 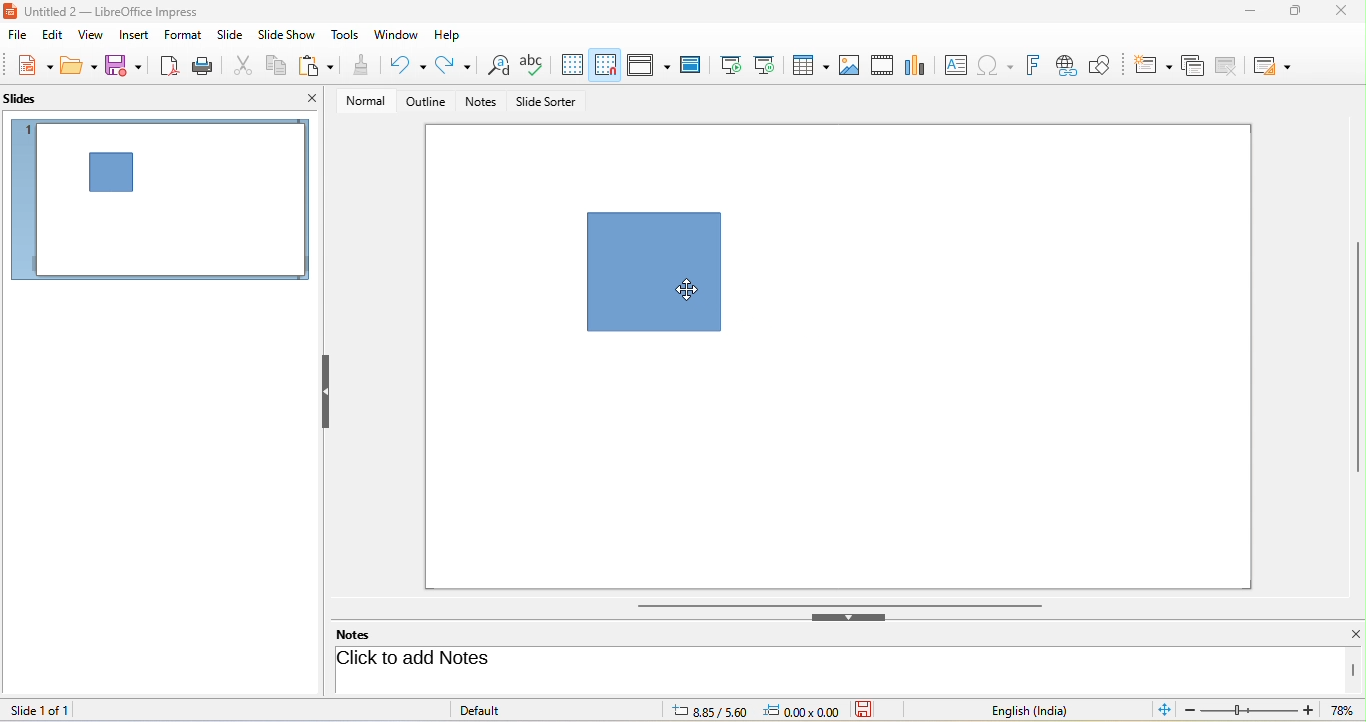 I want to click on slides, so click(x=31, y=100).